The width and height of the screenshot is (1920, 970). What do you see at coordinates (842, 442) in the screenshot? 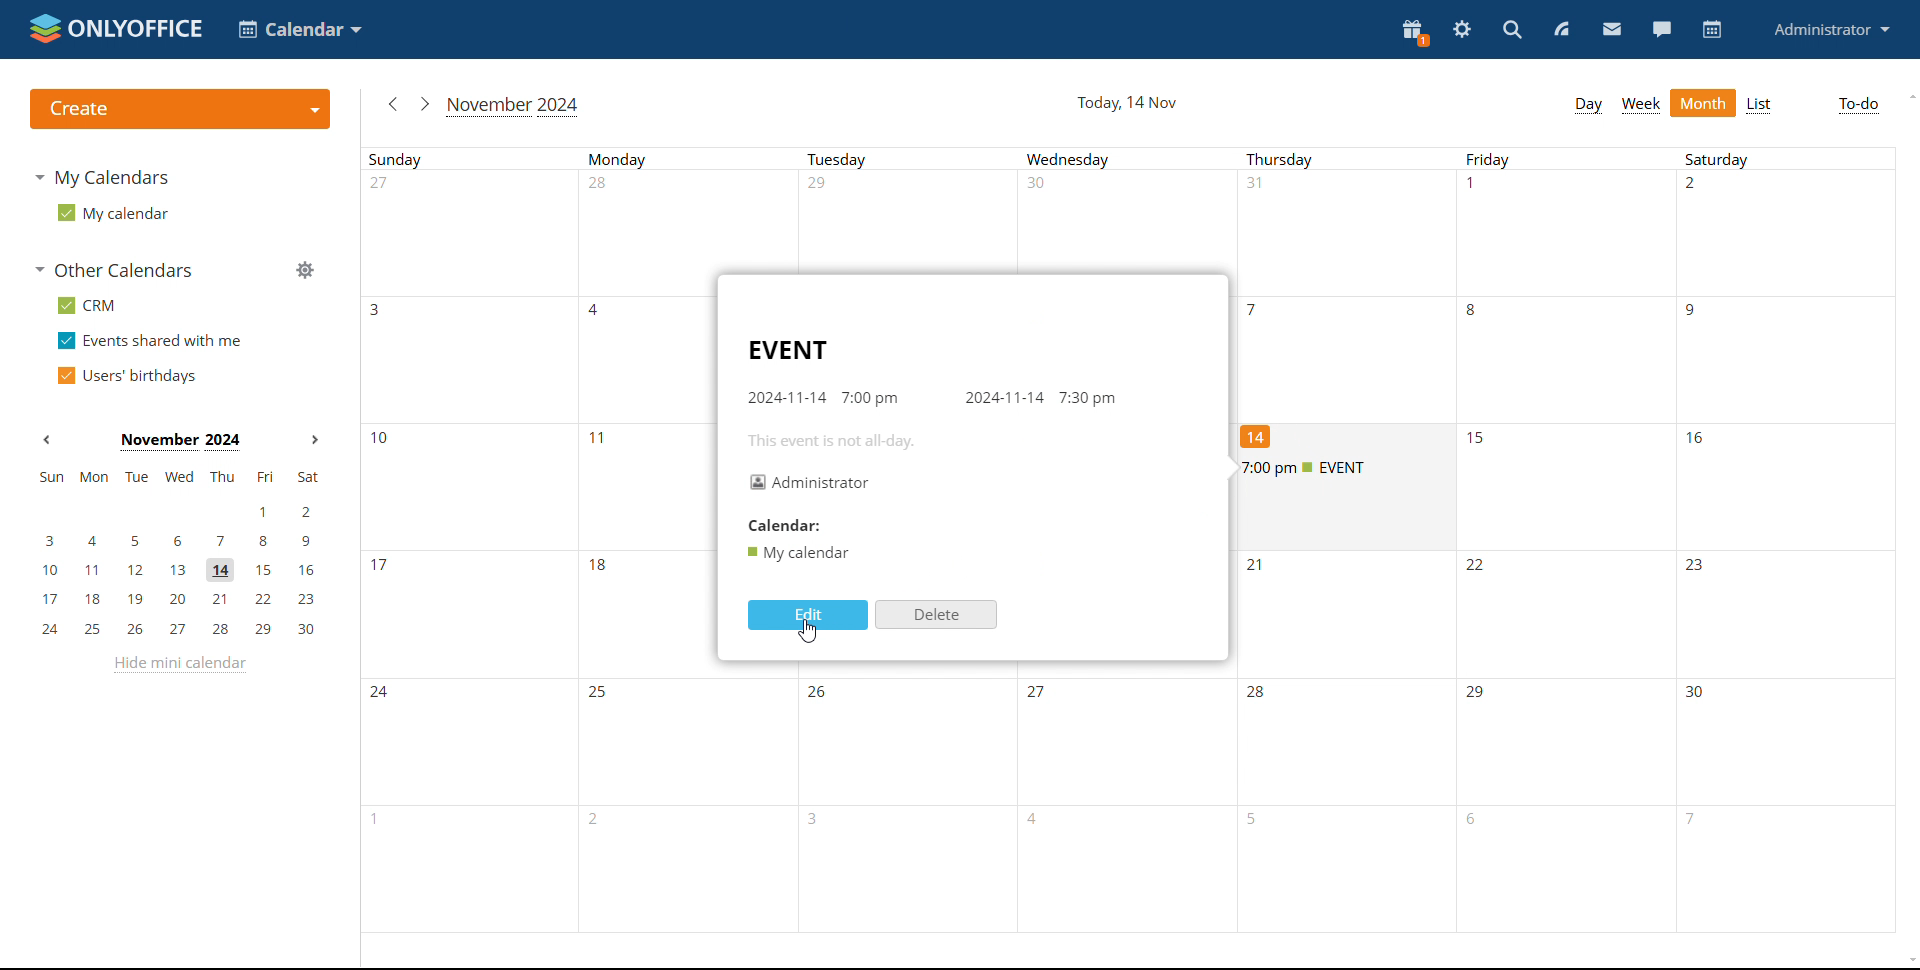
I see `this event is not all-day` at bounding box center [842, 442].